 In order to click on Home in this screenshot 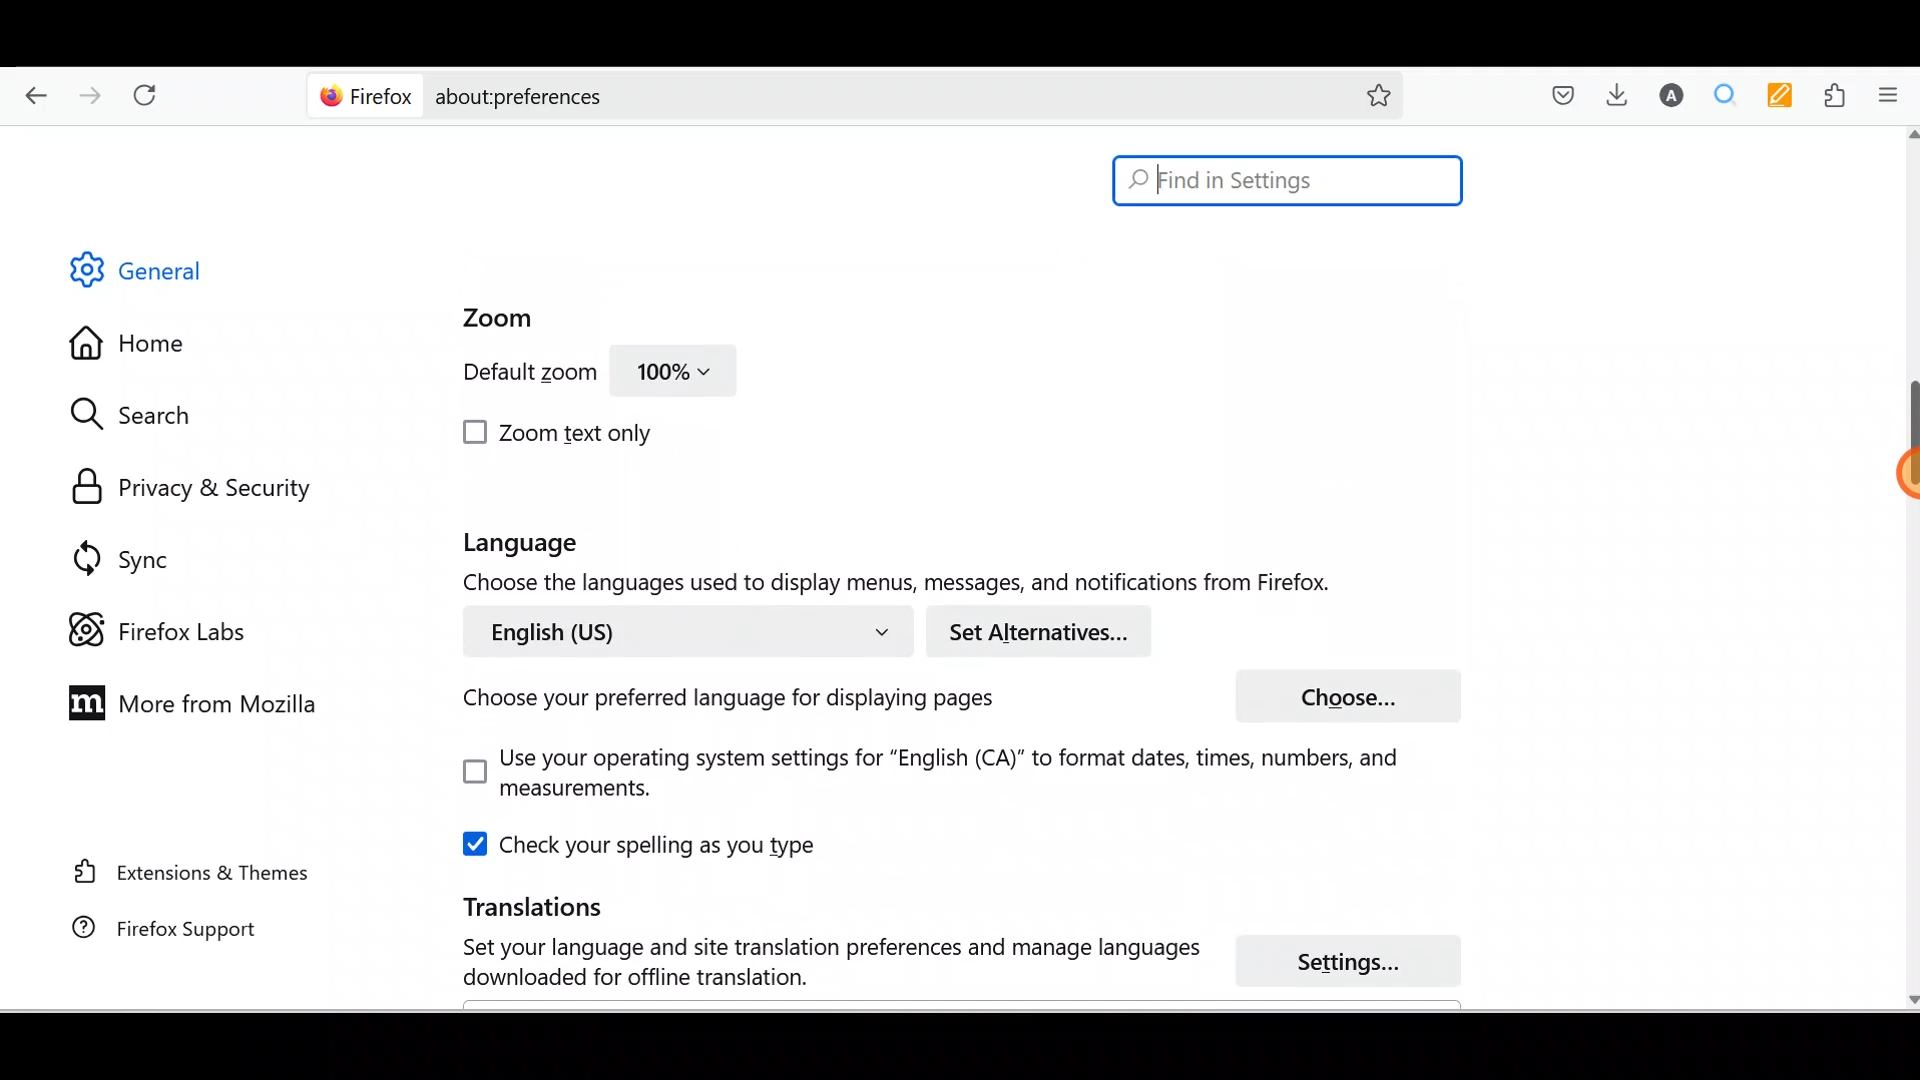, I will do `click(143, 348)`.